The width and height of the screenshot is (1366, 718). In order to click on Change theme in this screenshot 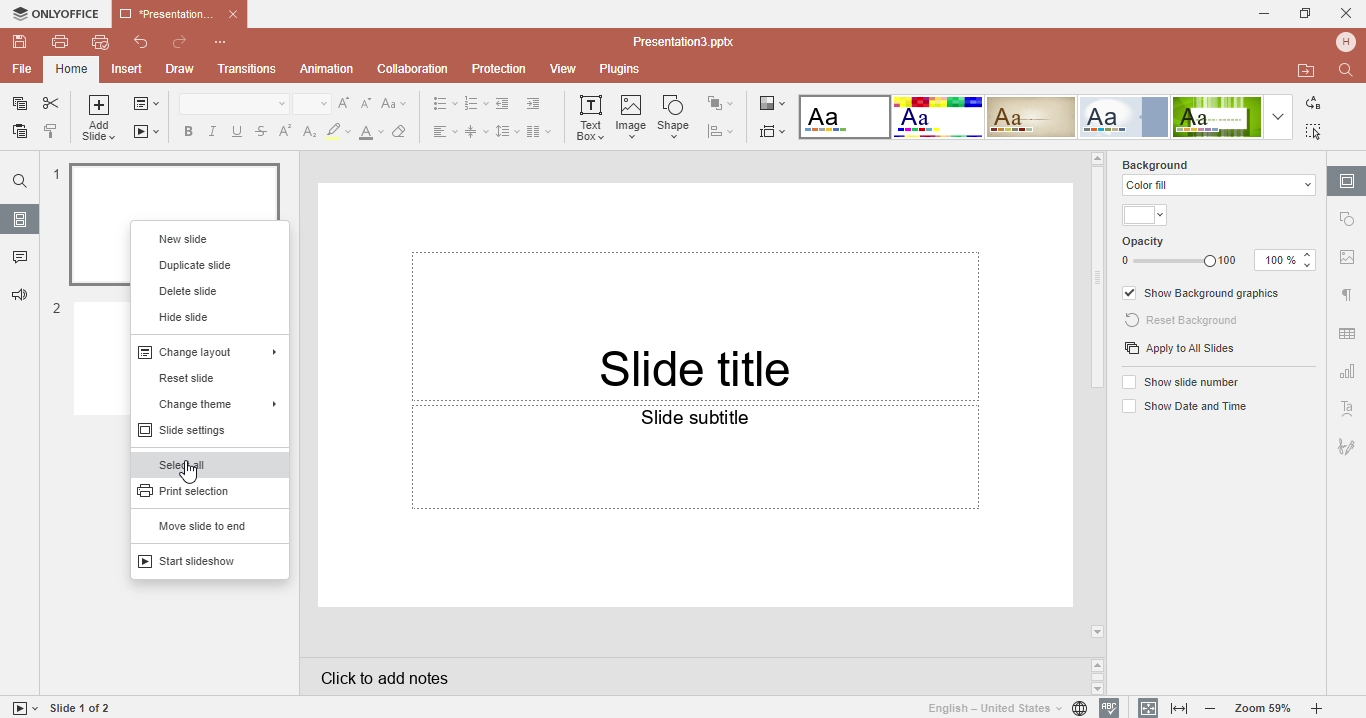, I will do `click(207, 401)`.